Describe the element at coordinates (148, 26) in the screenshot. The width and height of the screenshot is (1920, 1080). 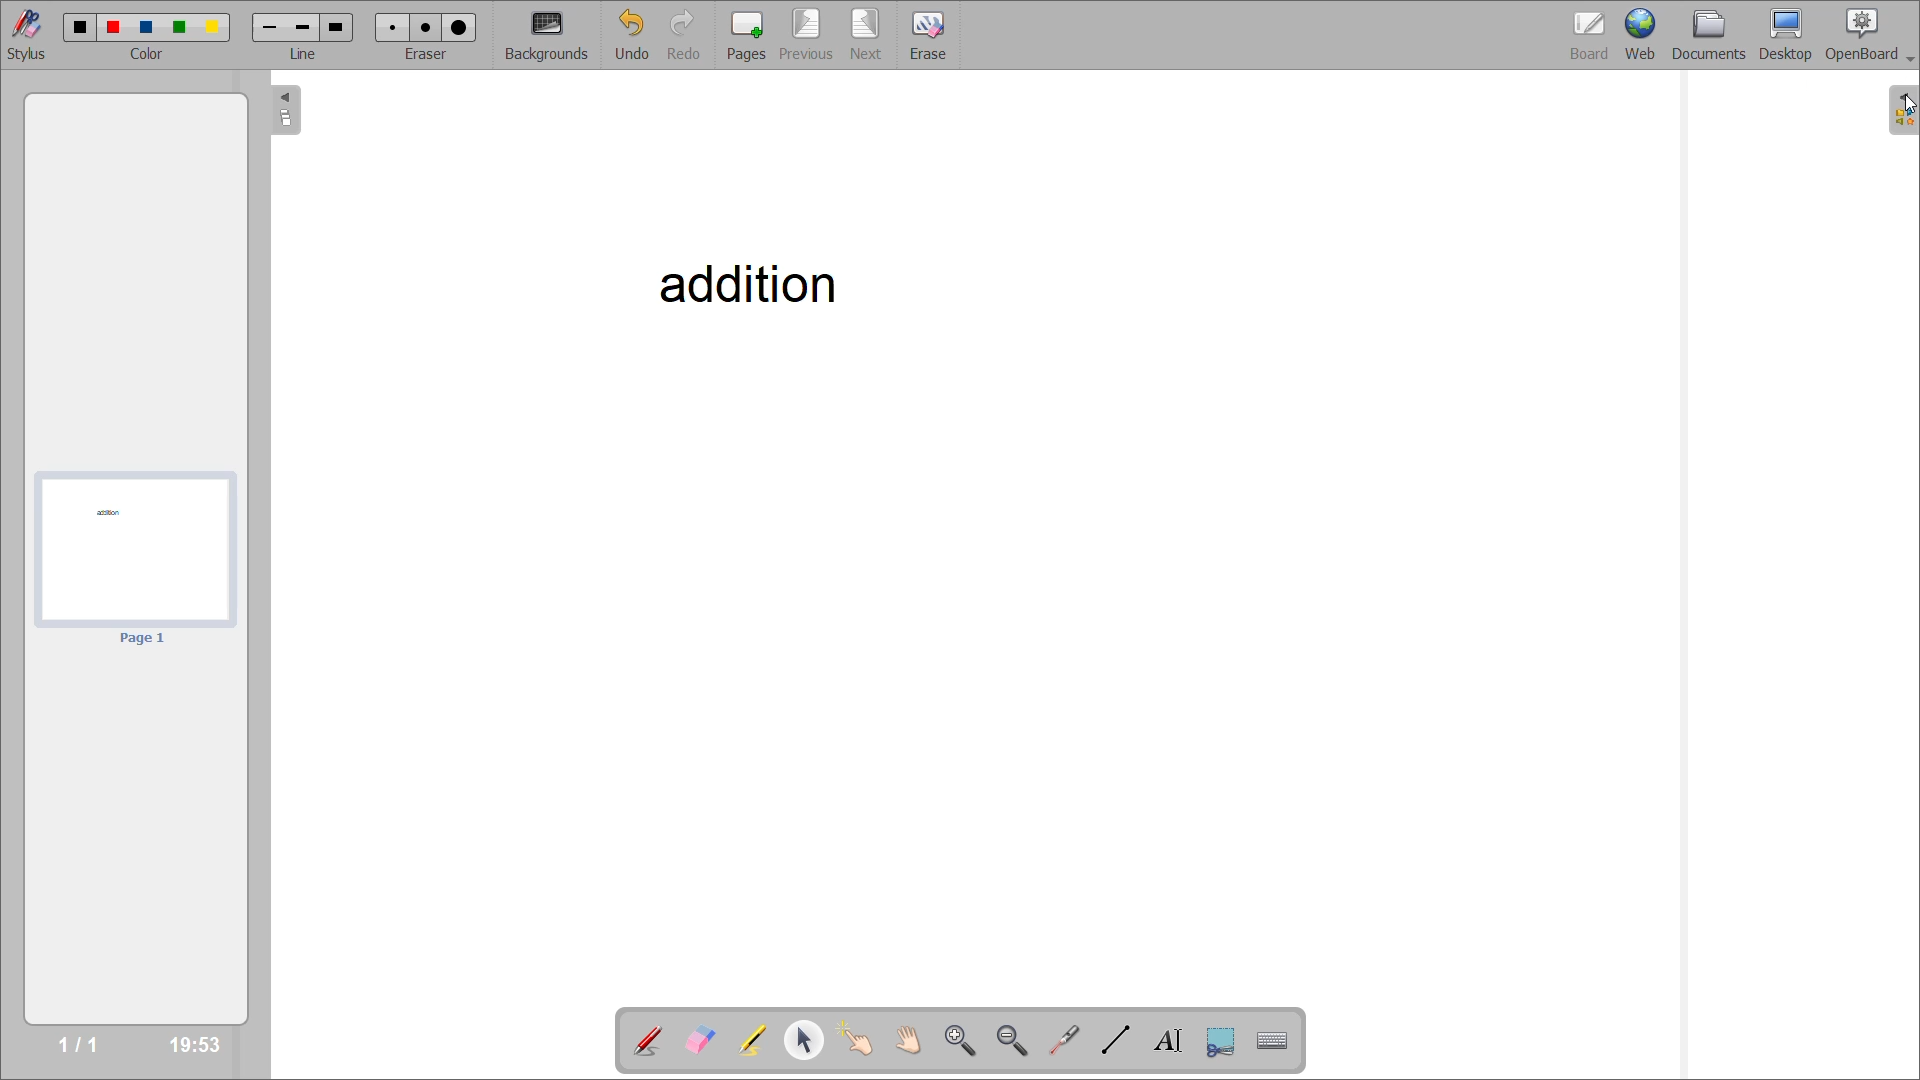
I see `color 3` at that location.